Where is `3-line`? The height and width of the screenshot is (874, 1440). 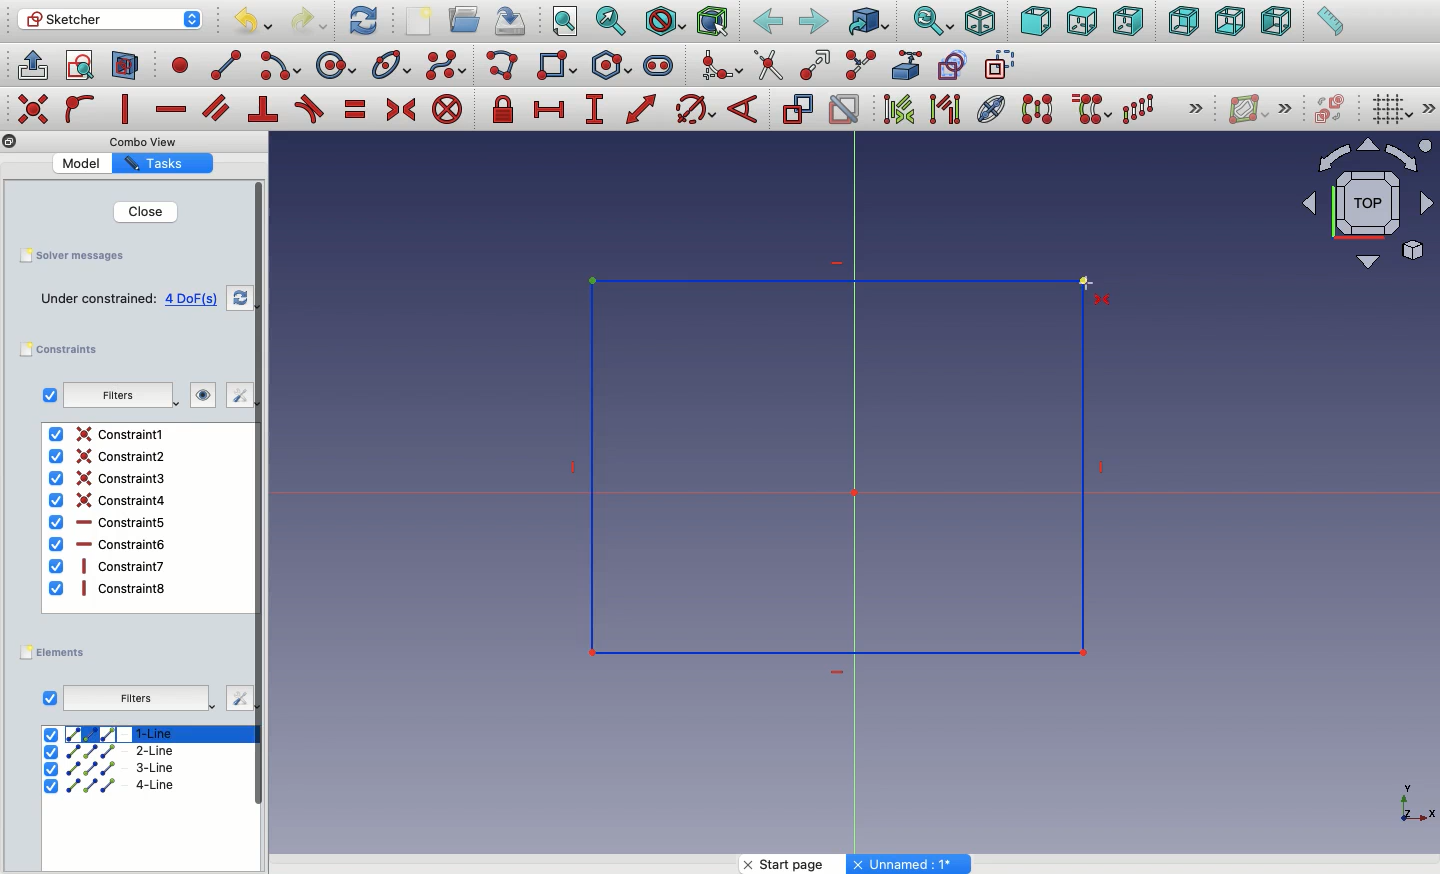 3-line is located at coordinates (111, 769).